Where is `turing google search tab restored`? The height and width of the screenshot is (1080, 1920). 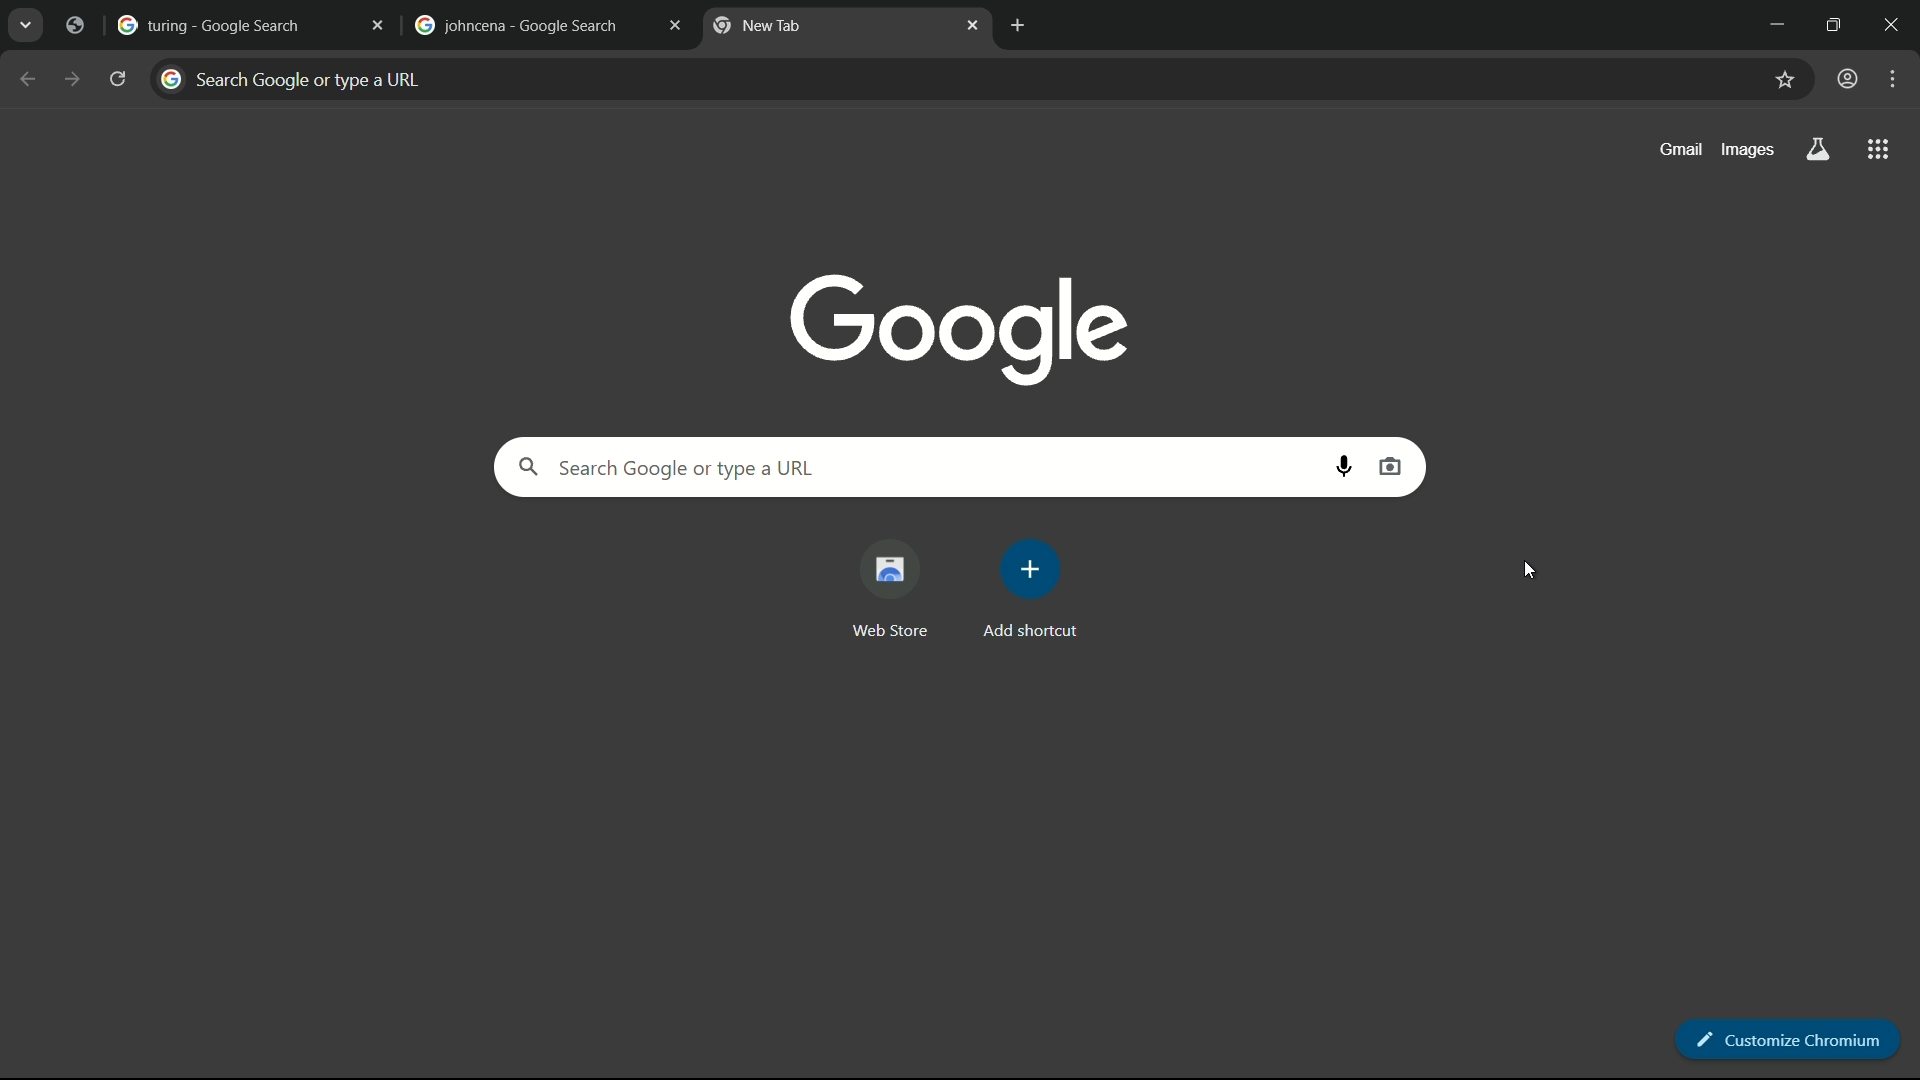
turing google search tab restored is located at coordinates (232, 29).